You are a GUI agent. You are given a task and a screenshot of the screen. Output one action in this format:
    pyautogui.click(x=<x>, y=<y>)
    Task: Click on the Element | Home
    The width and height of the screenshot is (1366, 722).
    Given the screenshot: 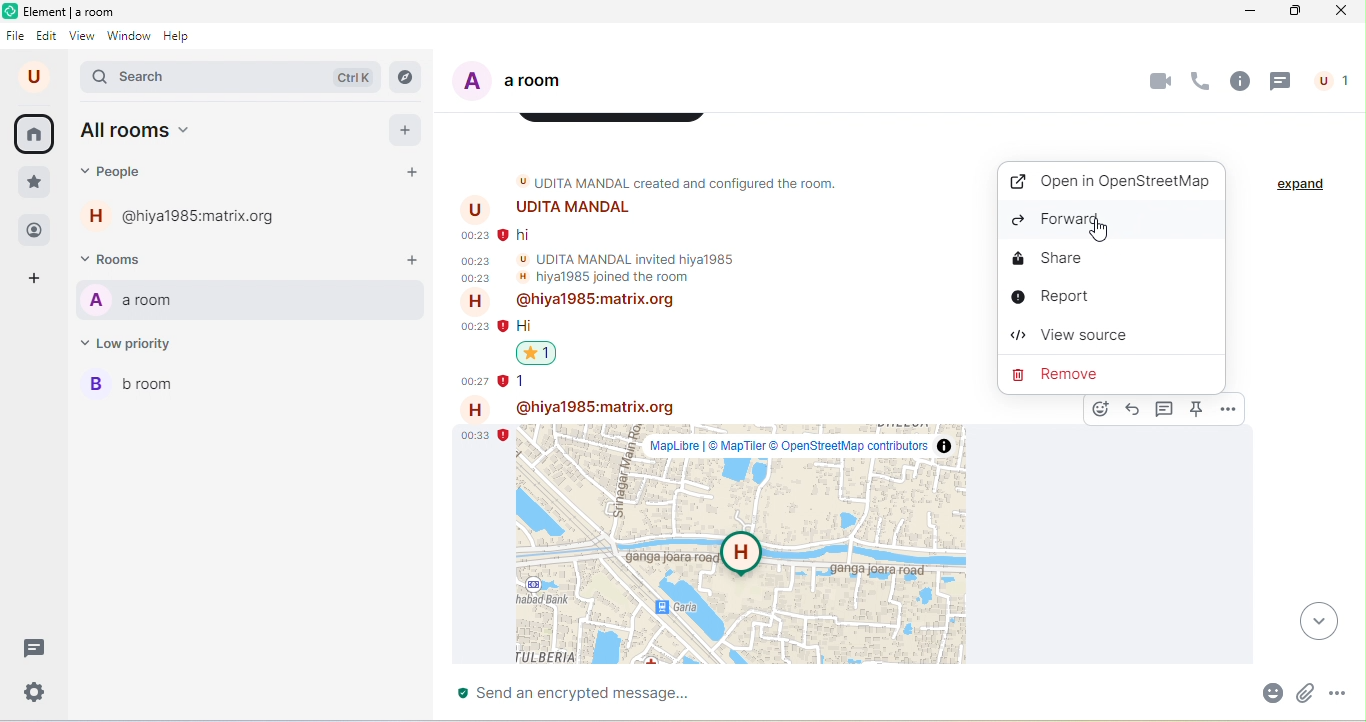 What is the action you would take?
    pyautogui.click(x=72, y=11)
    